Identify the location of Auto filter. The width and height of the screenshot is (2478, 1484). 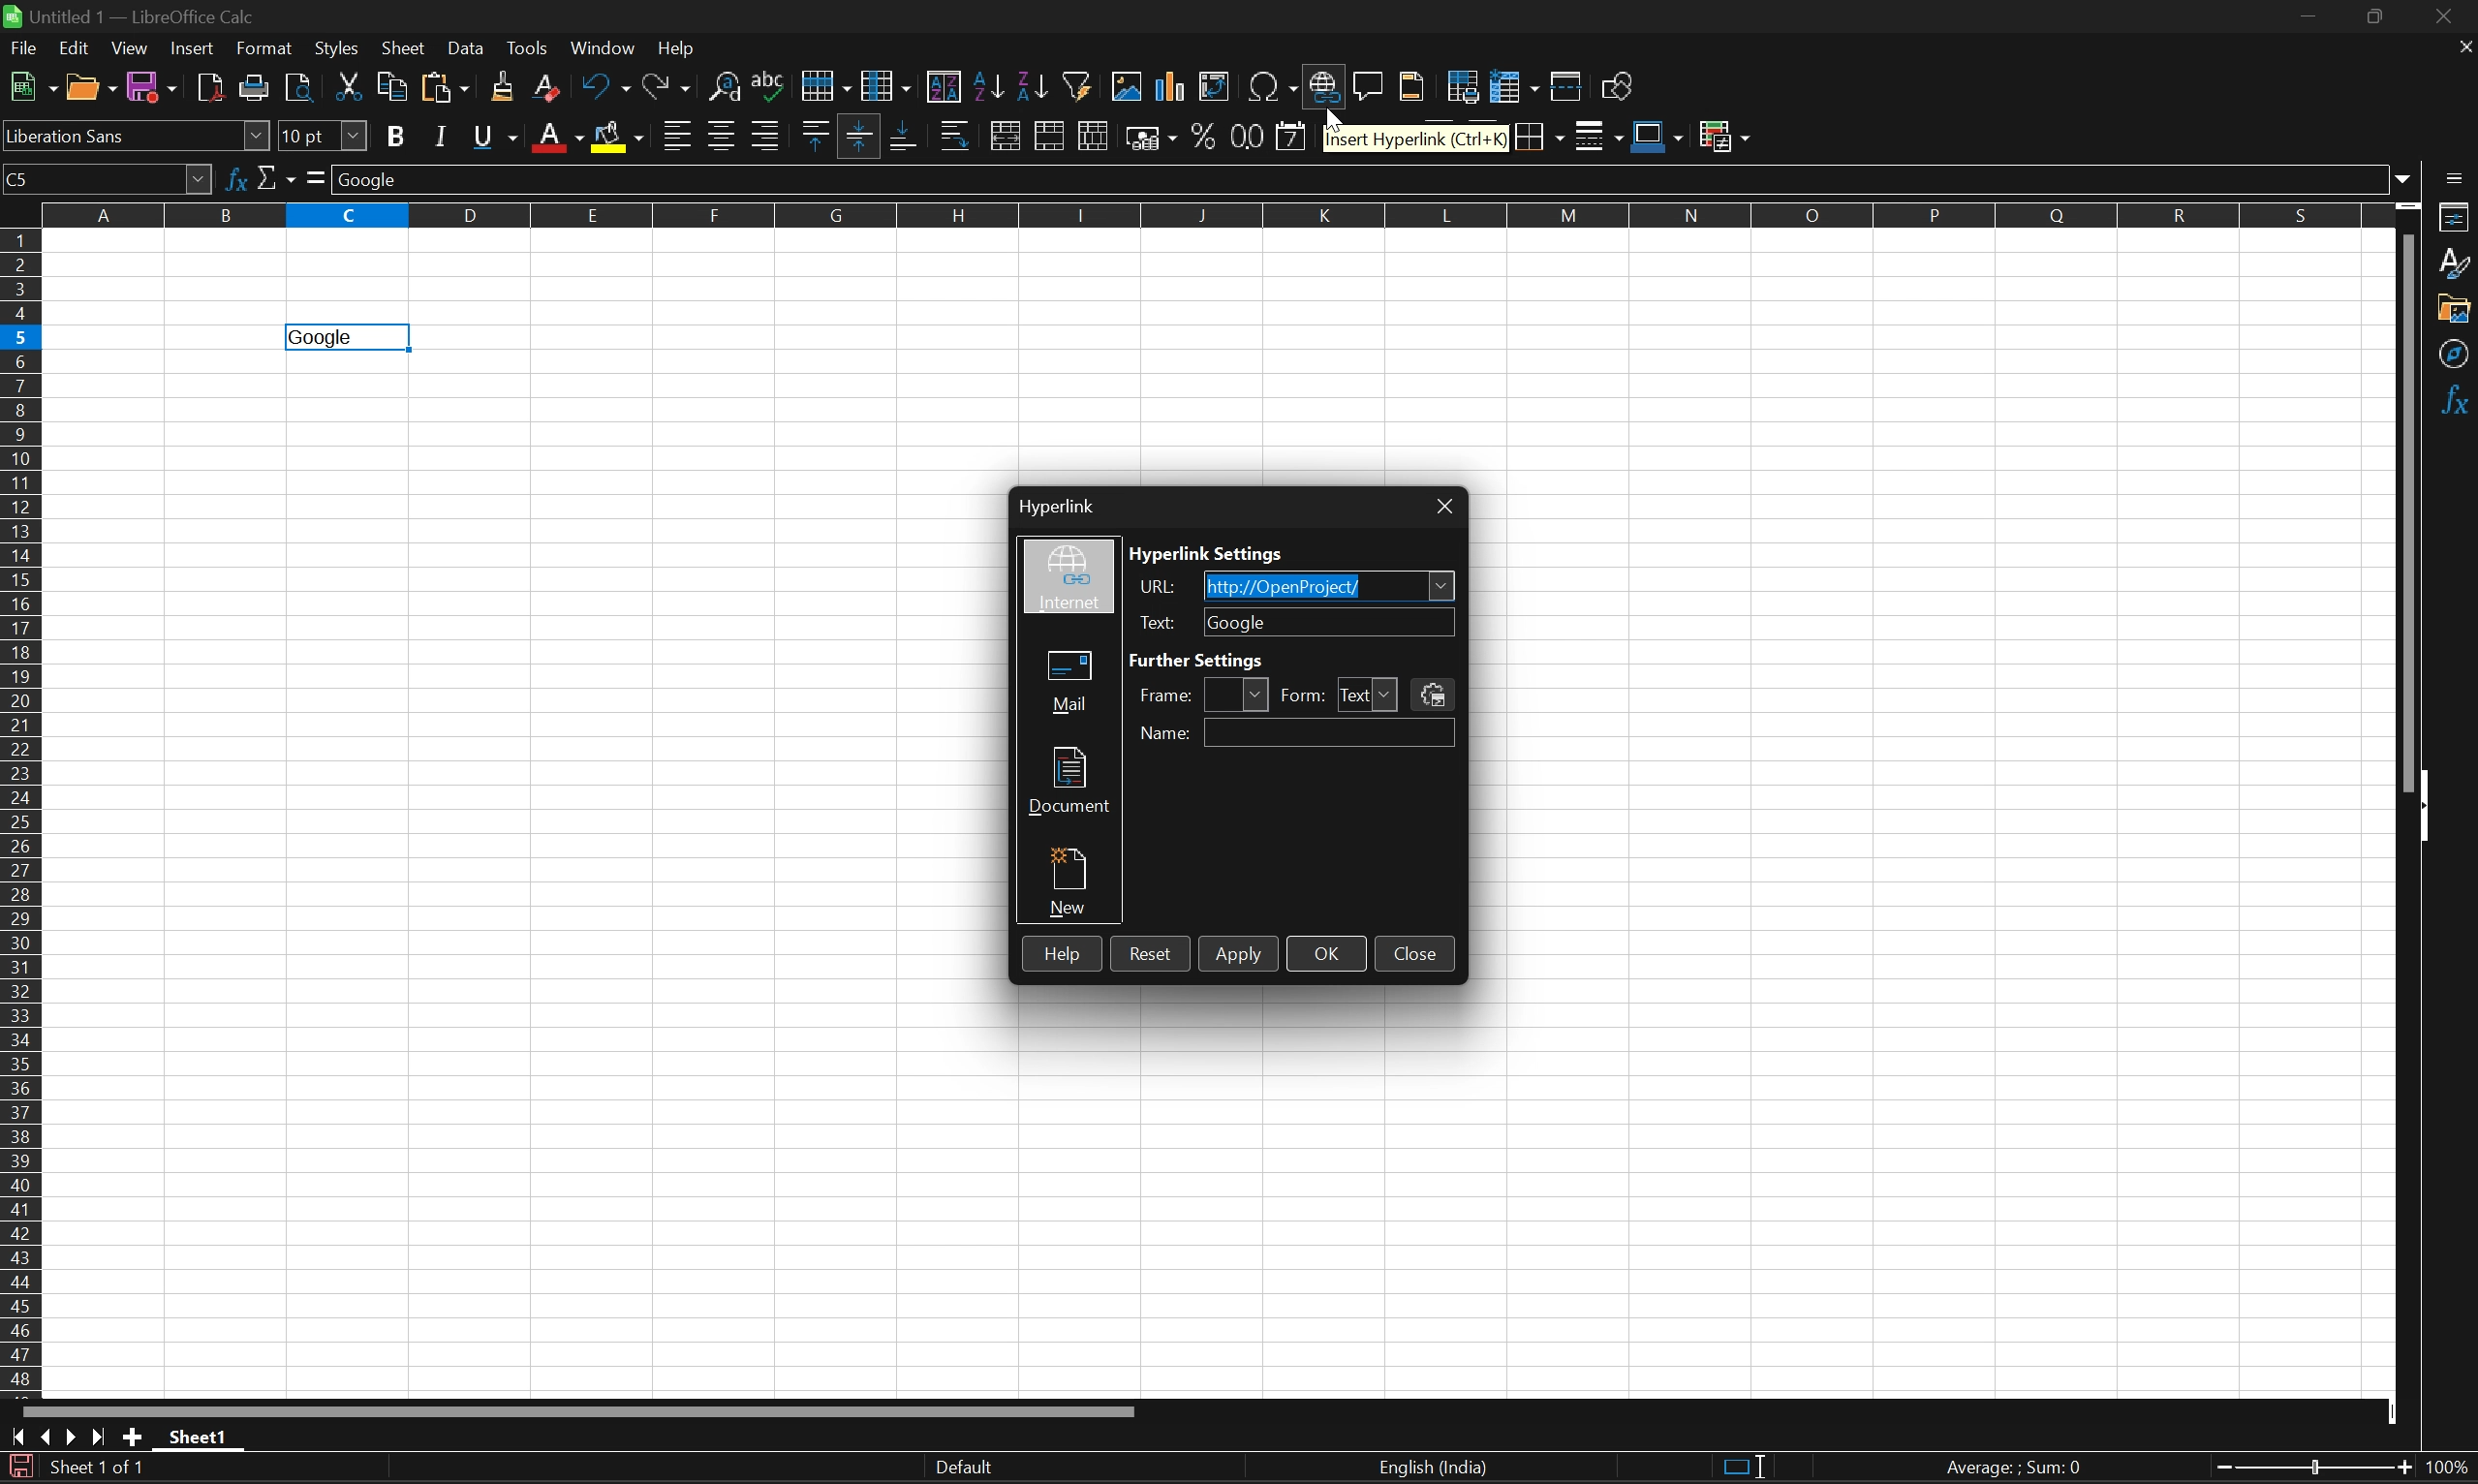
(1082, 83).